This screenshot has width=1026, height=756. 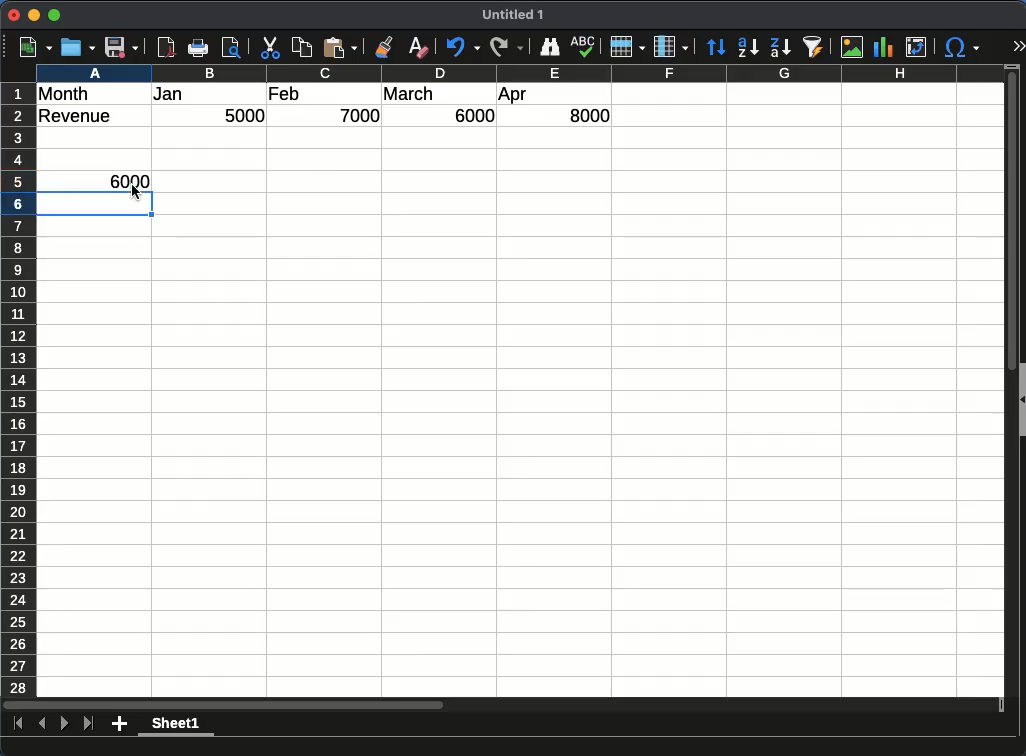 I want to click on march, so click(x=410, y=93).